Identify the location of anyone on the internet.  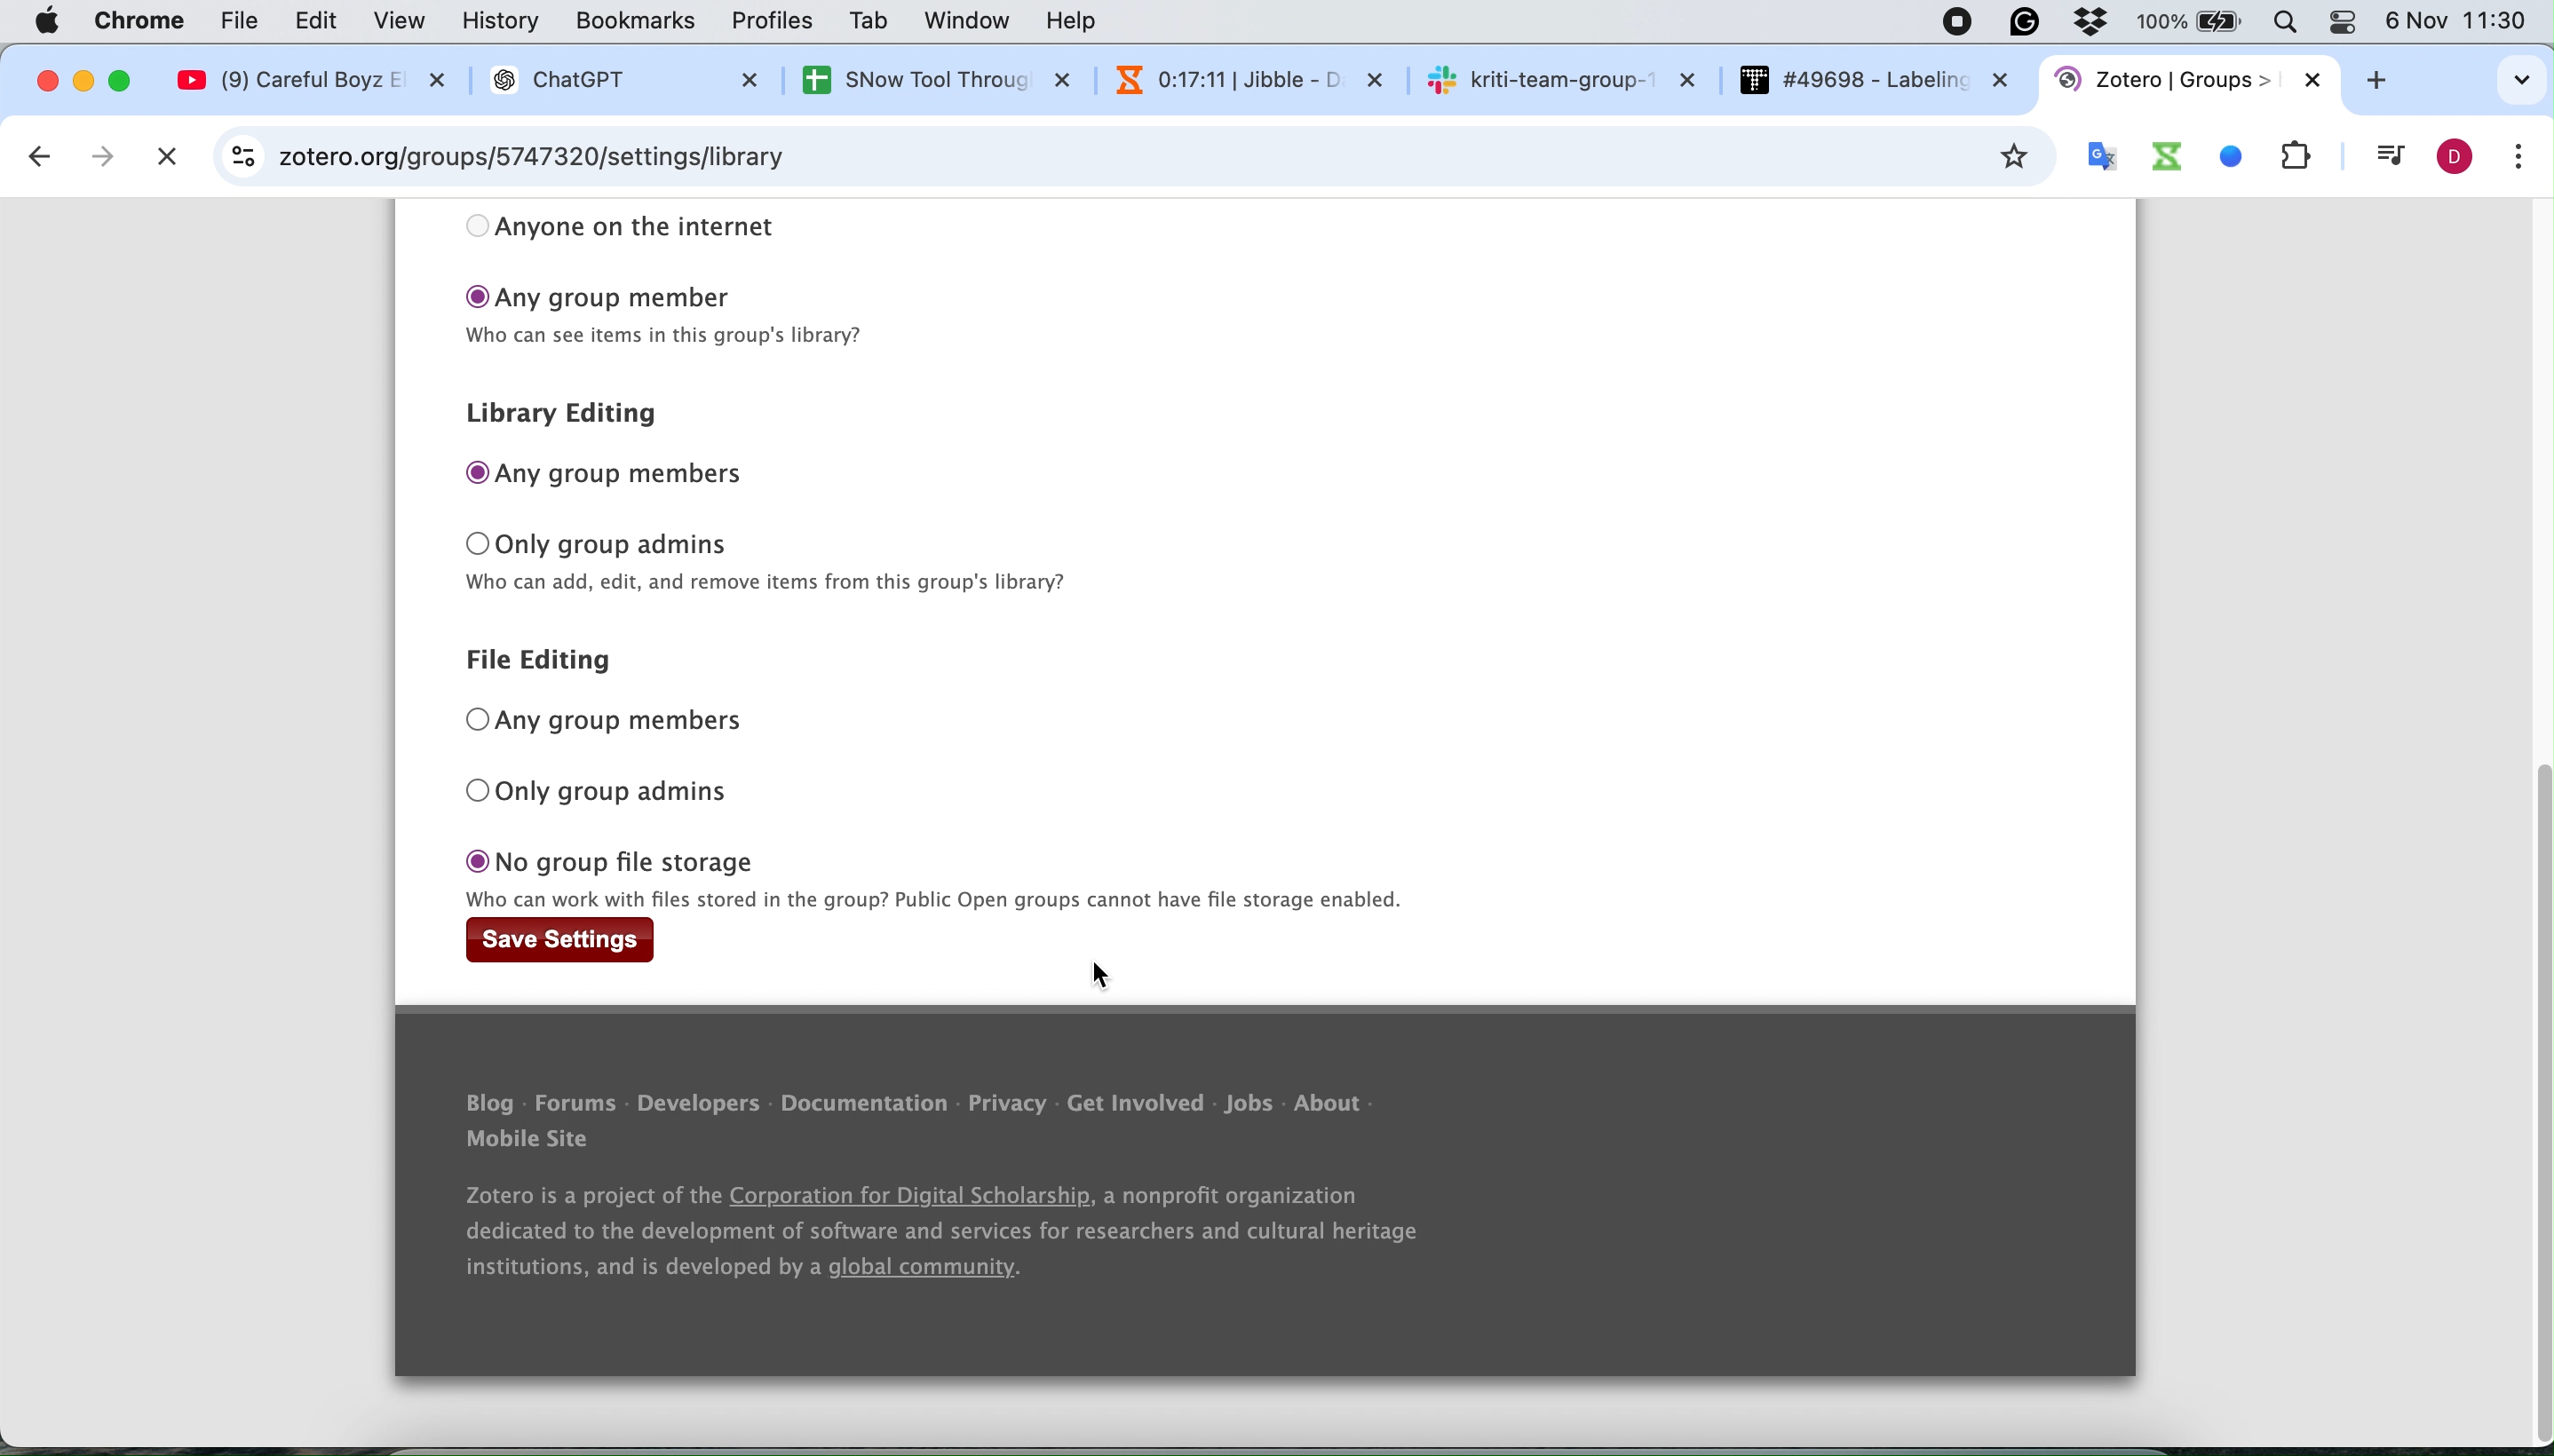
(647, 226).